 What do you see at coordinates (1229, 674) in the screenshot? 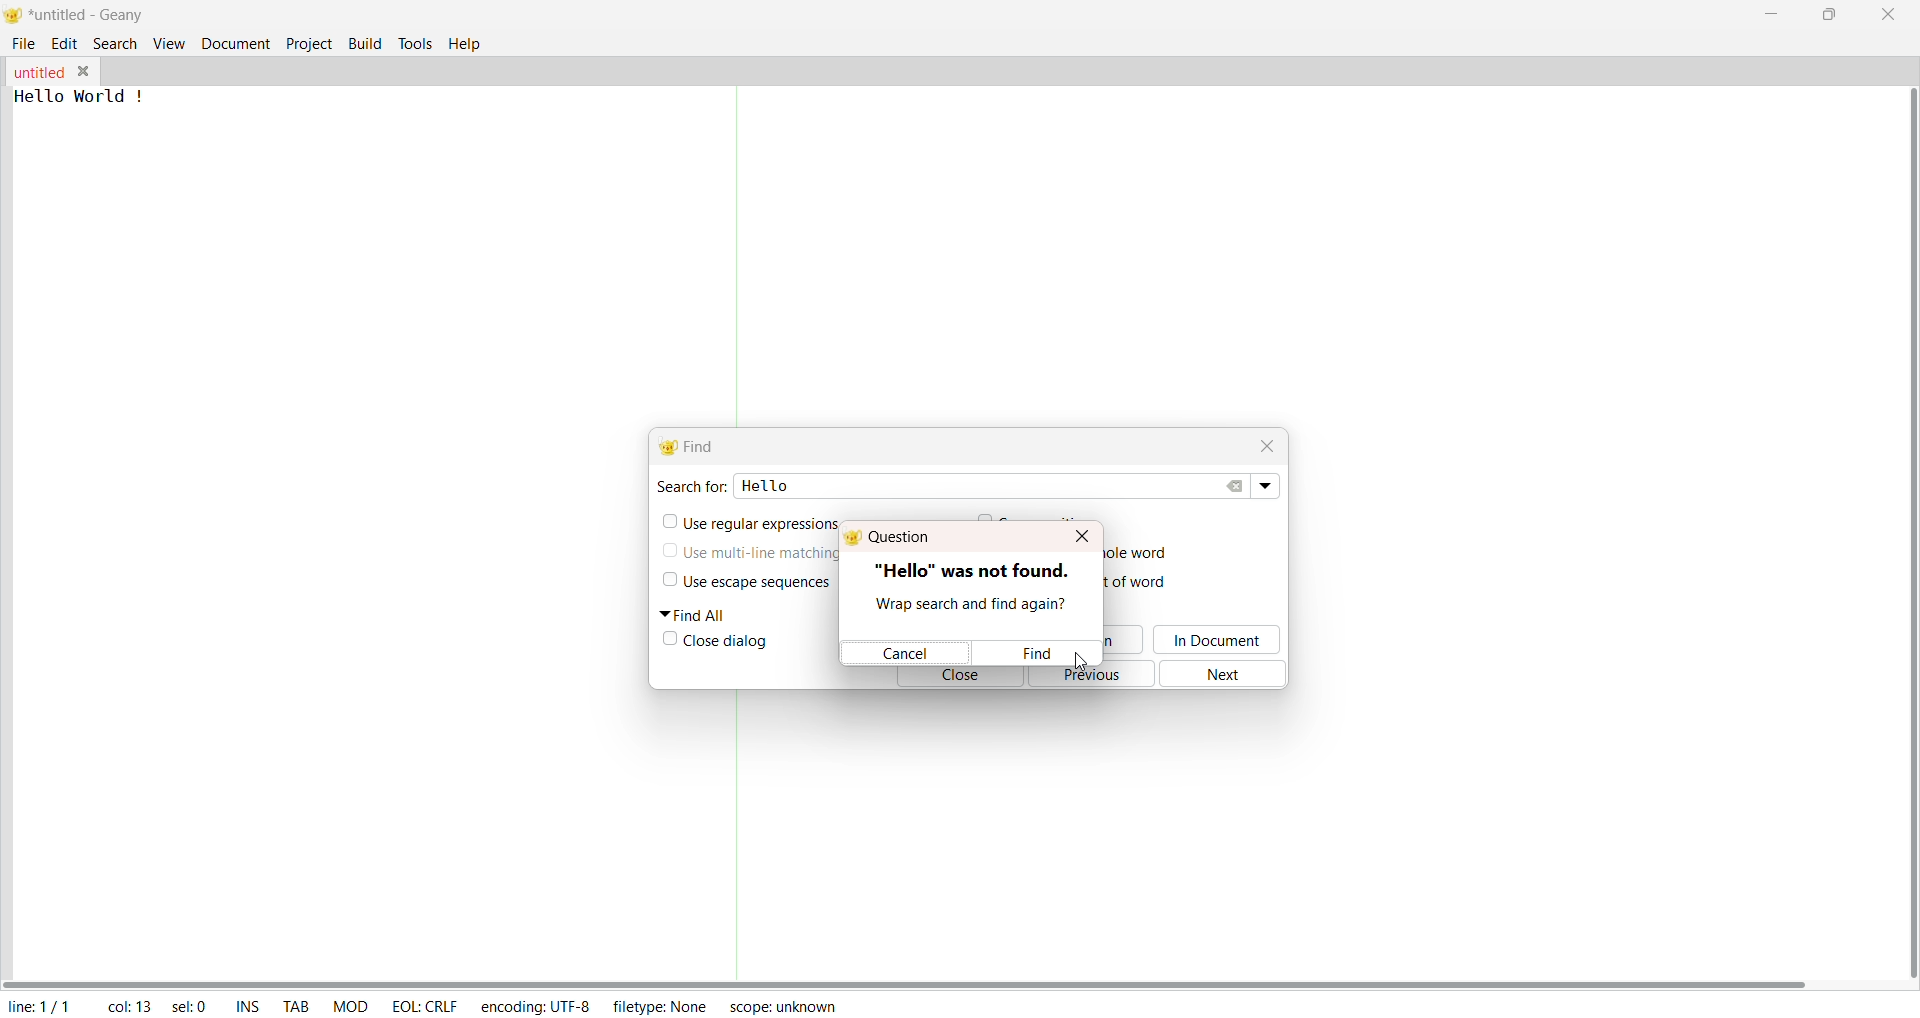
I see `Next` at bounding box center [1229, 674].